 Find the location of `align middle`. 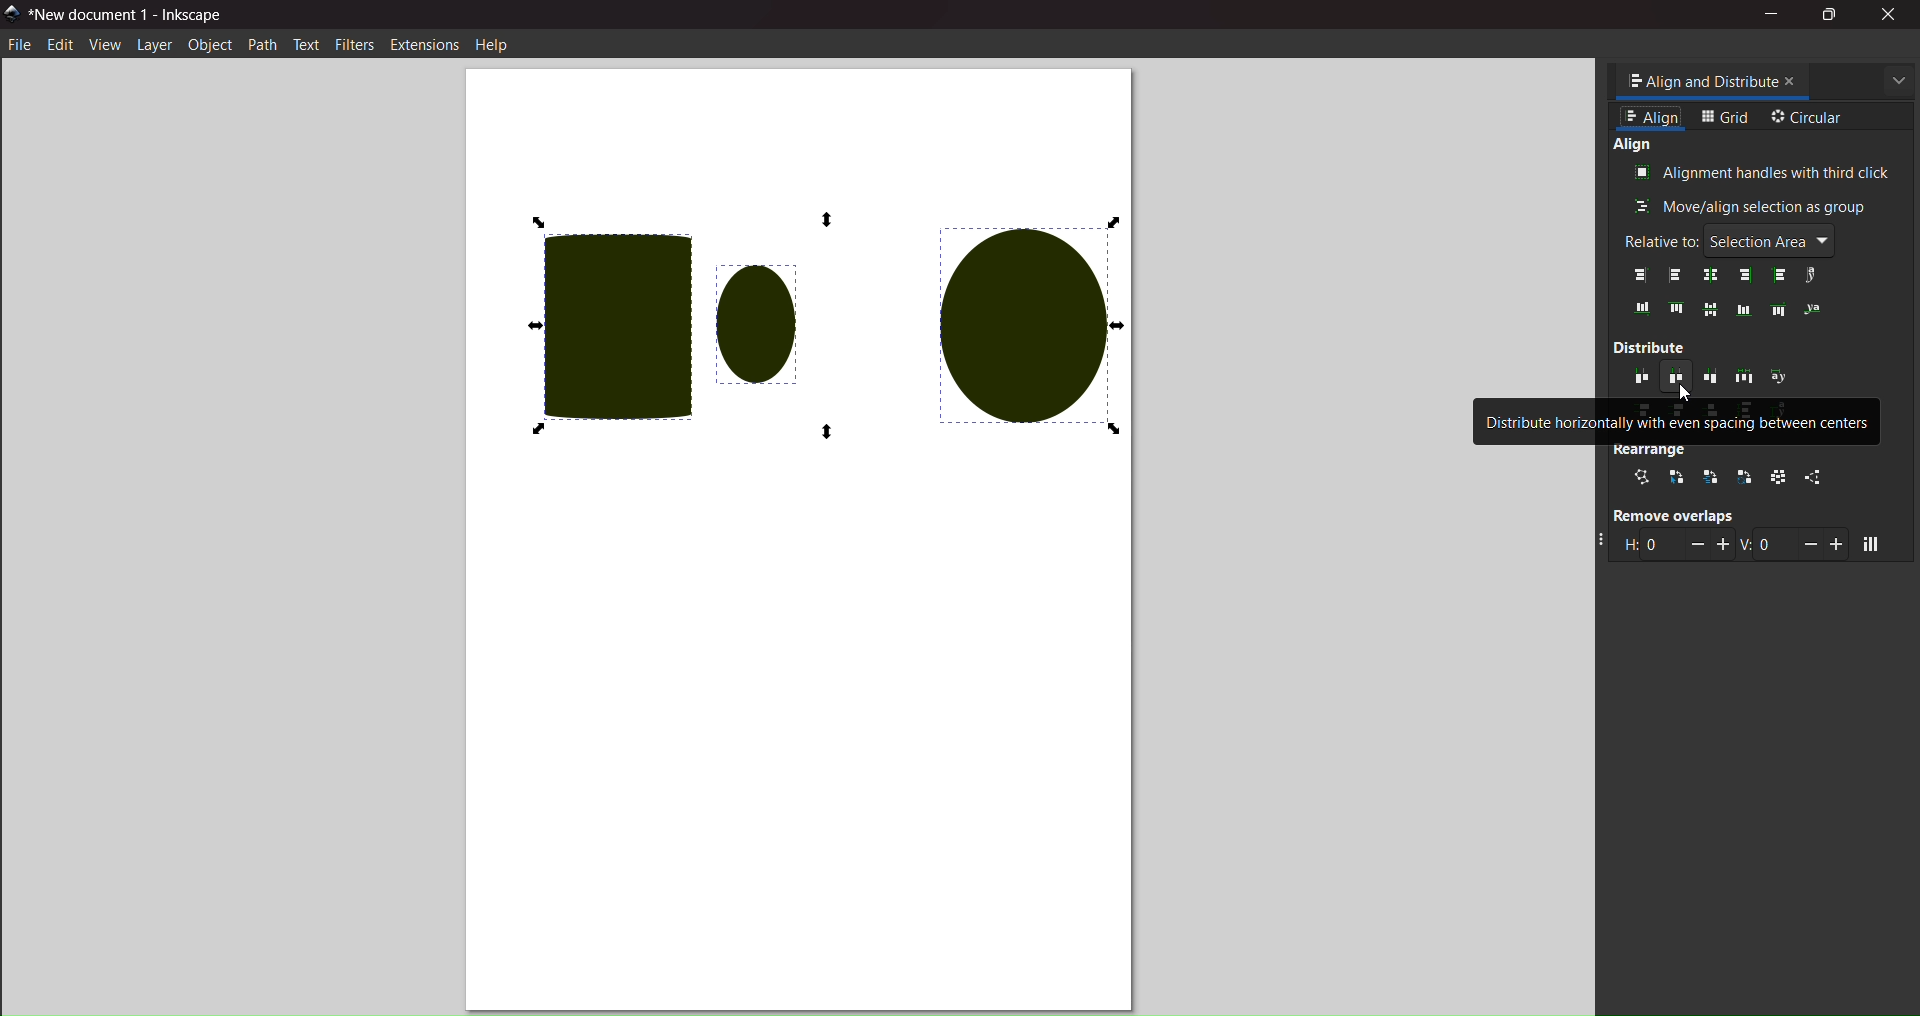

align middle is located at coordinates (1711, 310).